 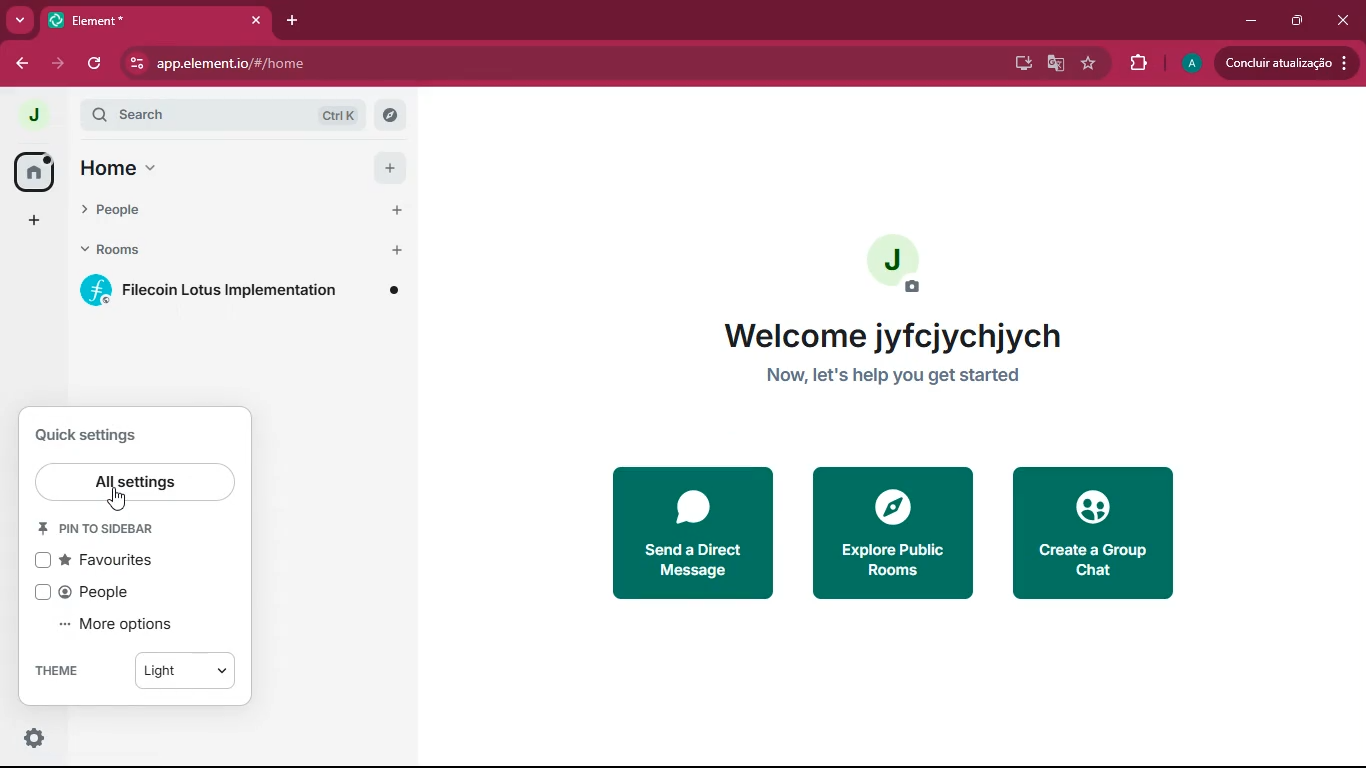 I want to click on more, so click(x=34, y=222).